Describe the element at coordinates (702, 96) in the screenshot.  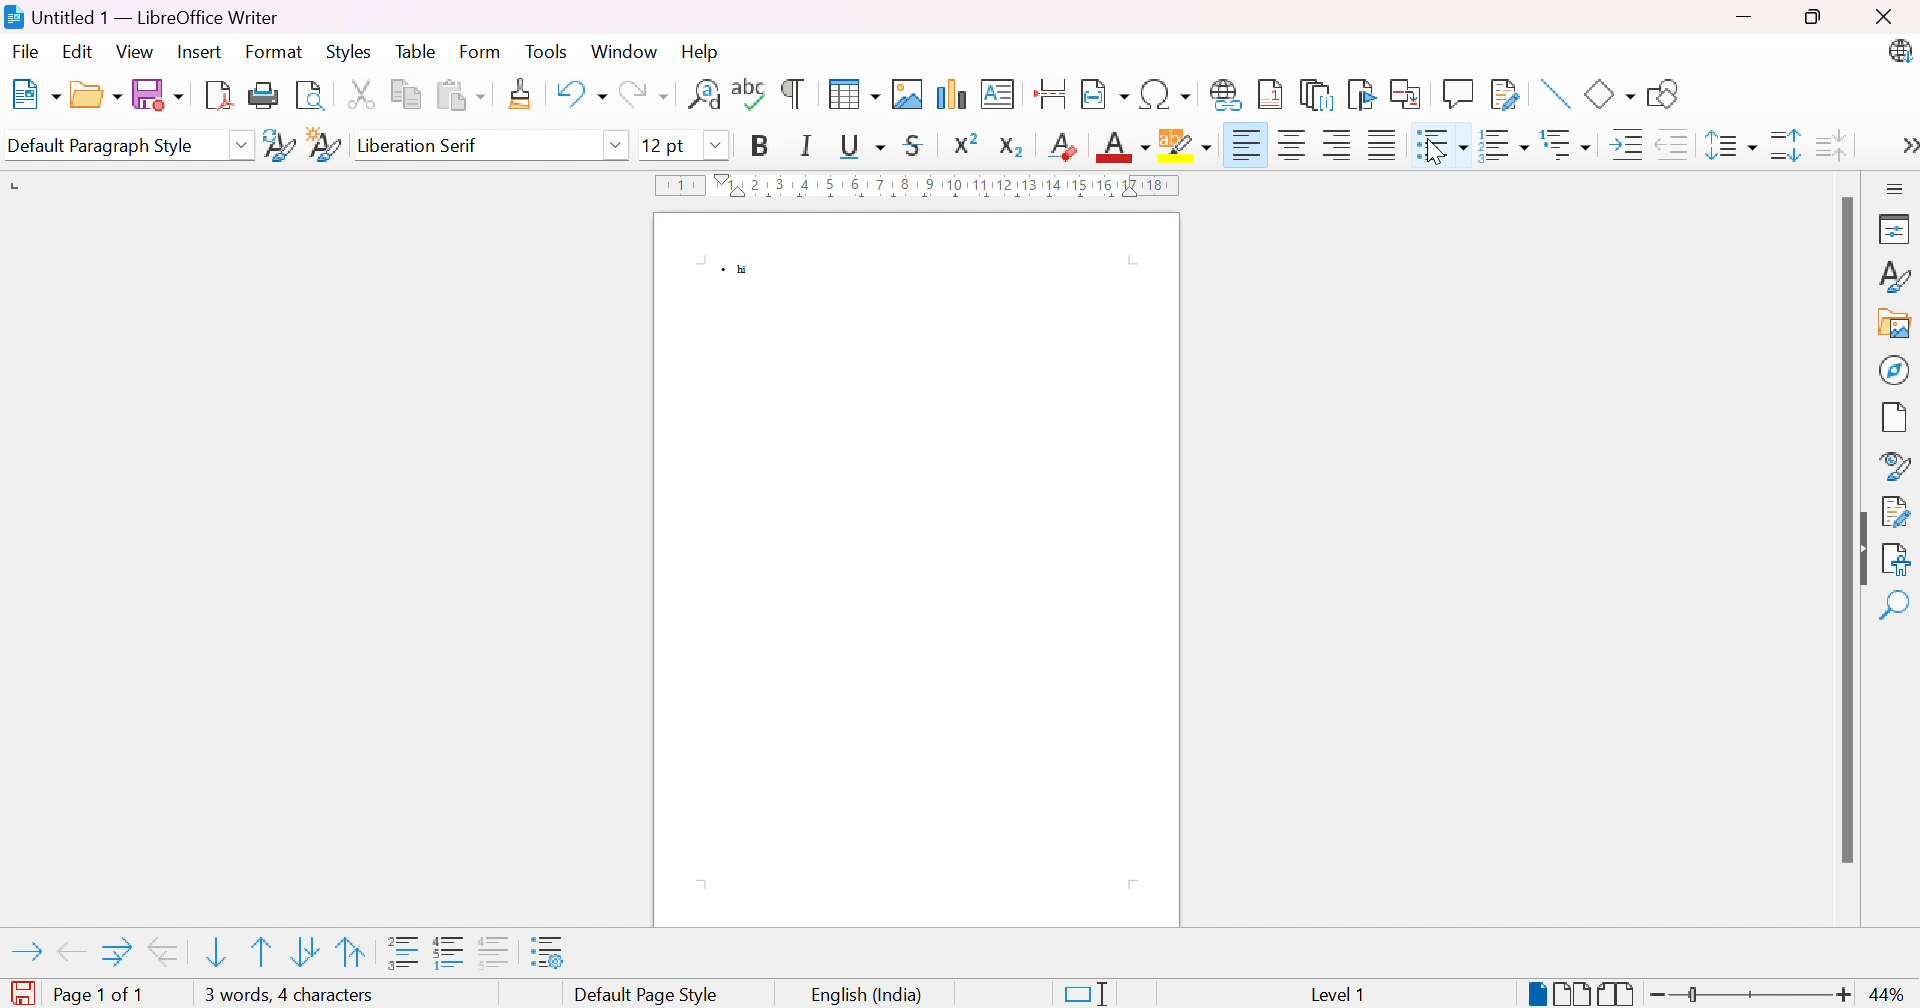
I see `Find and replace` at that location.